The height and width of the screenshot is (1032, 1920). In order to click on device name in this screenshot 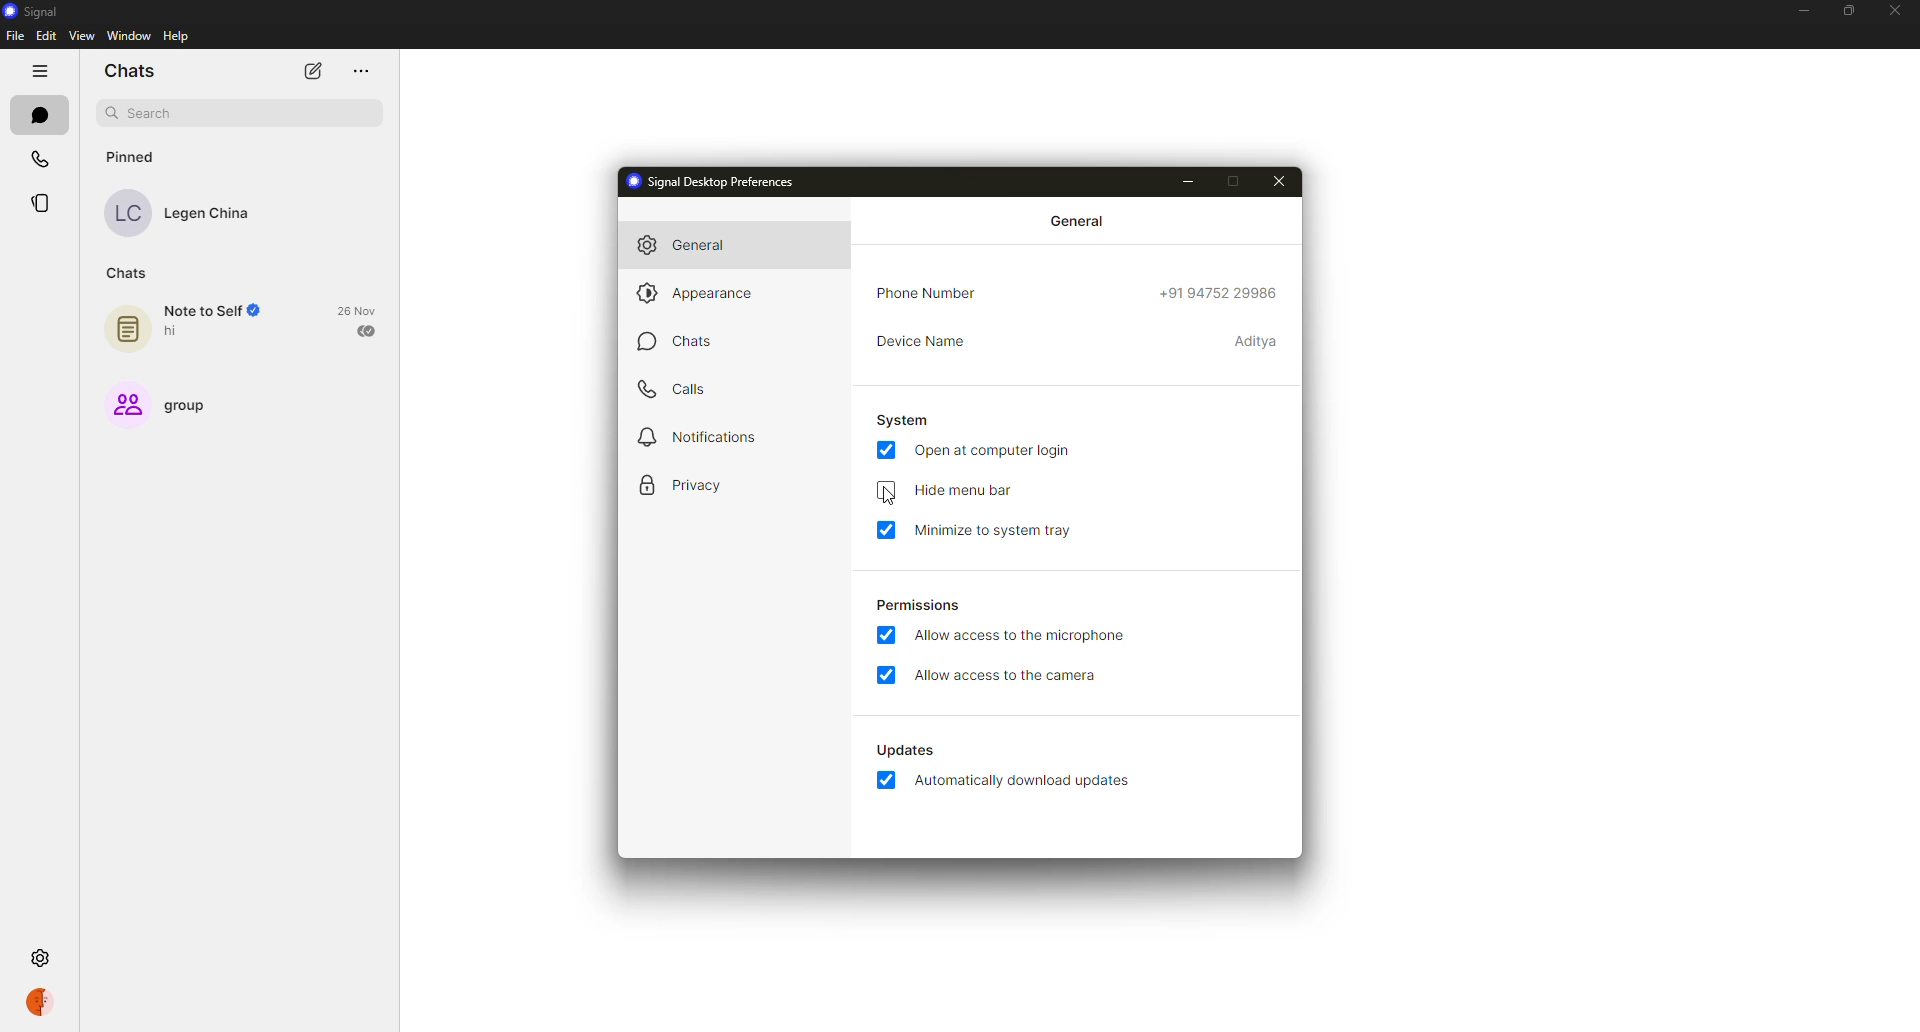, I will do `click(920, 341)`.